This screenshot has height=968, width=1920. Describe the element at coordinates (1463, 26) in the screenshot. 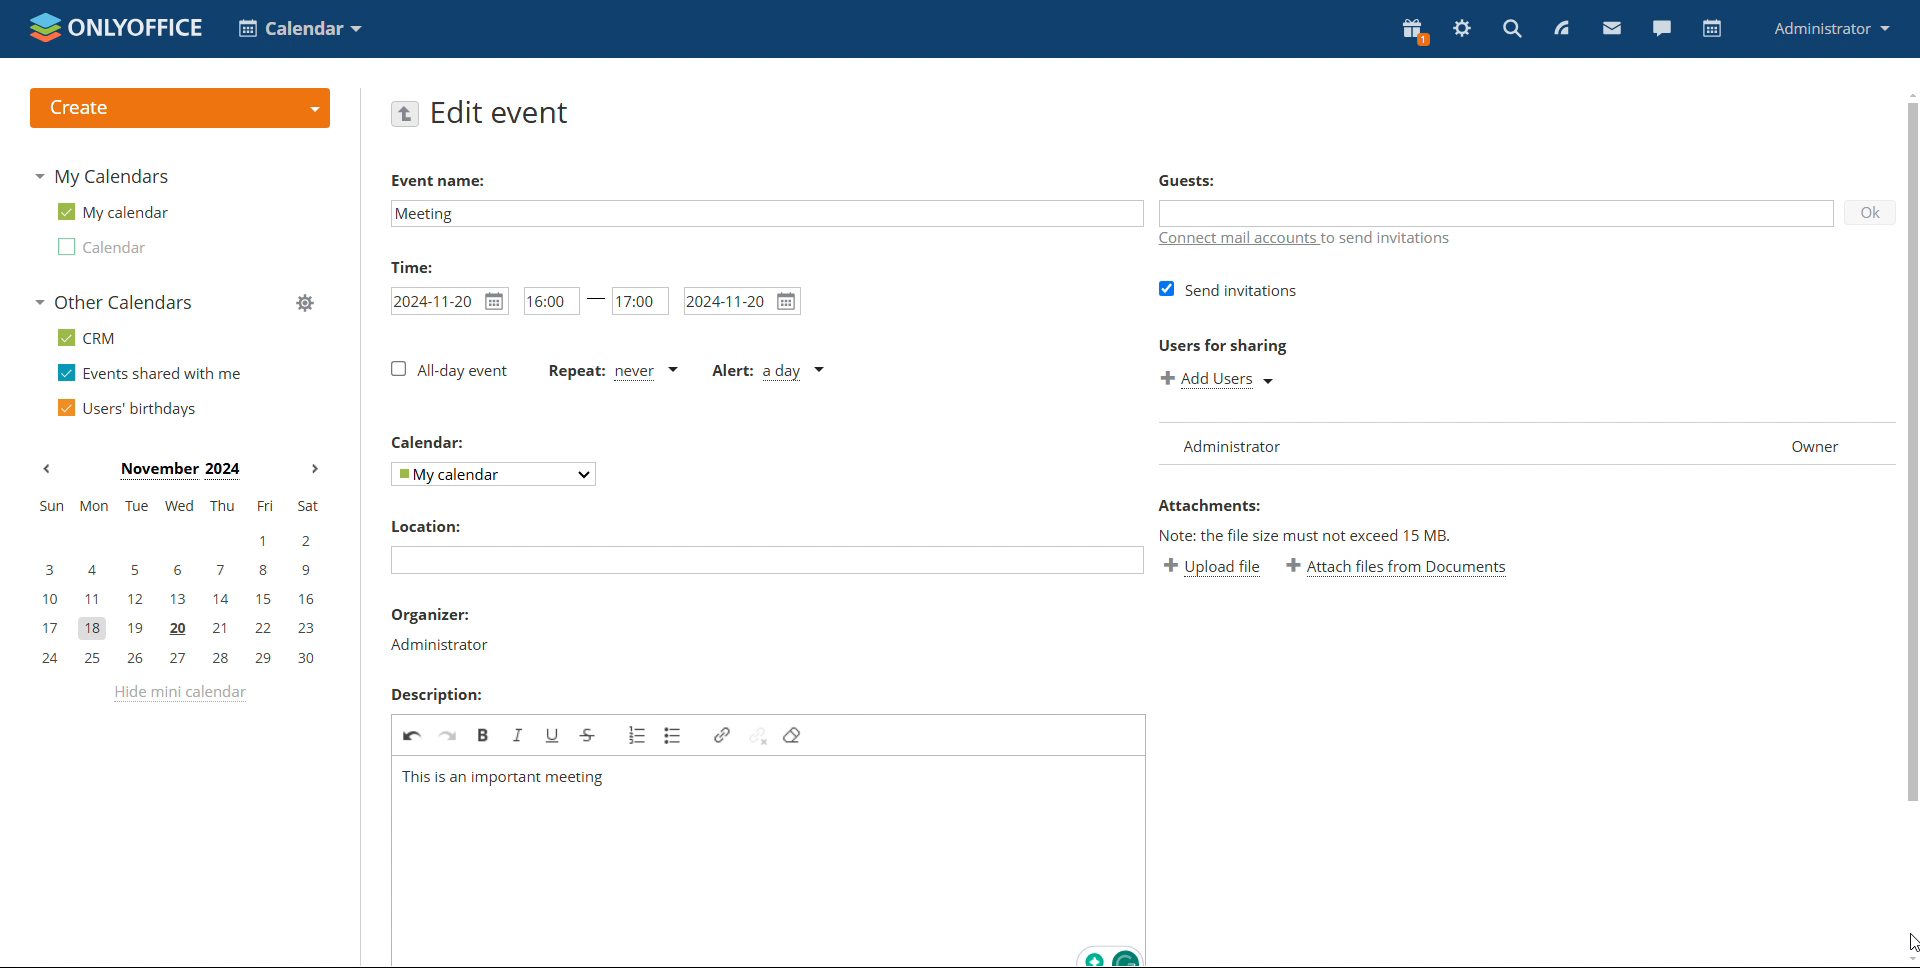

I see `settings` at that location.